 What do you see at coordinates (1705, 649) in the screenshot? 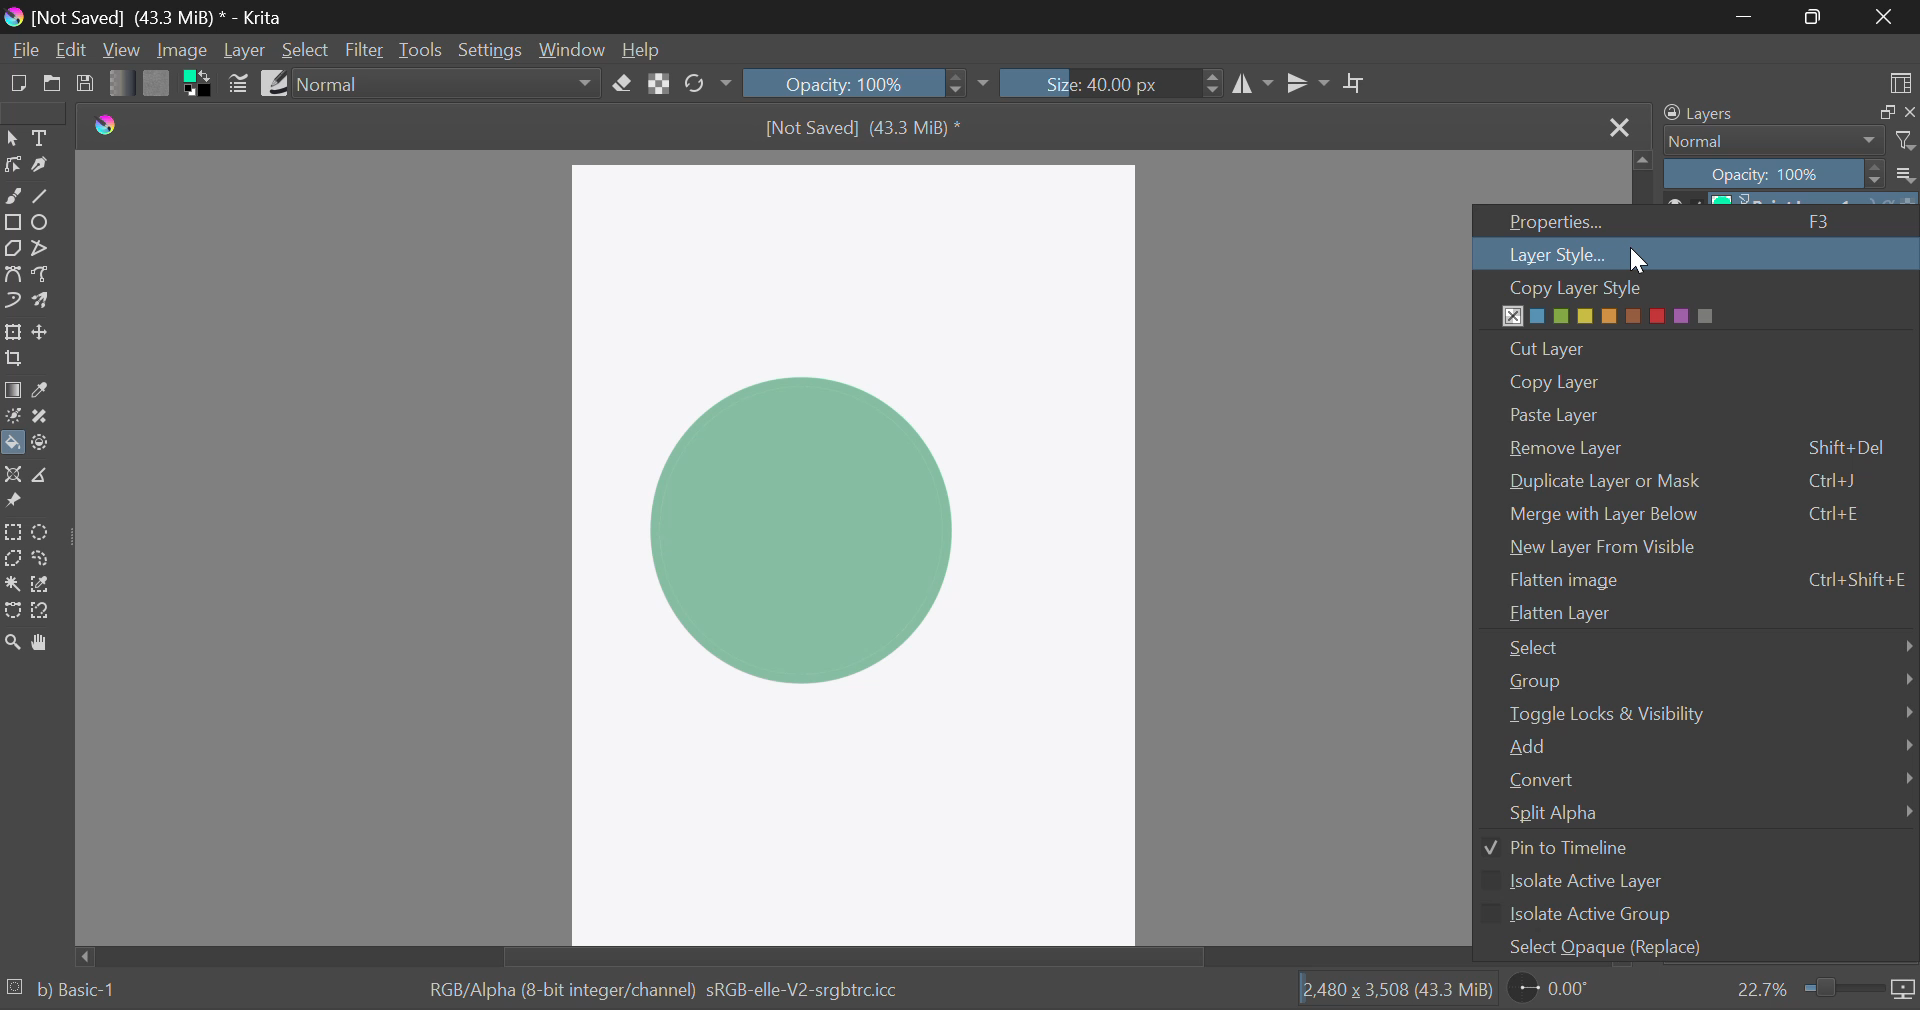
I see `Select` at bounding box center [1705, 649].